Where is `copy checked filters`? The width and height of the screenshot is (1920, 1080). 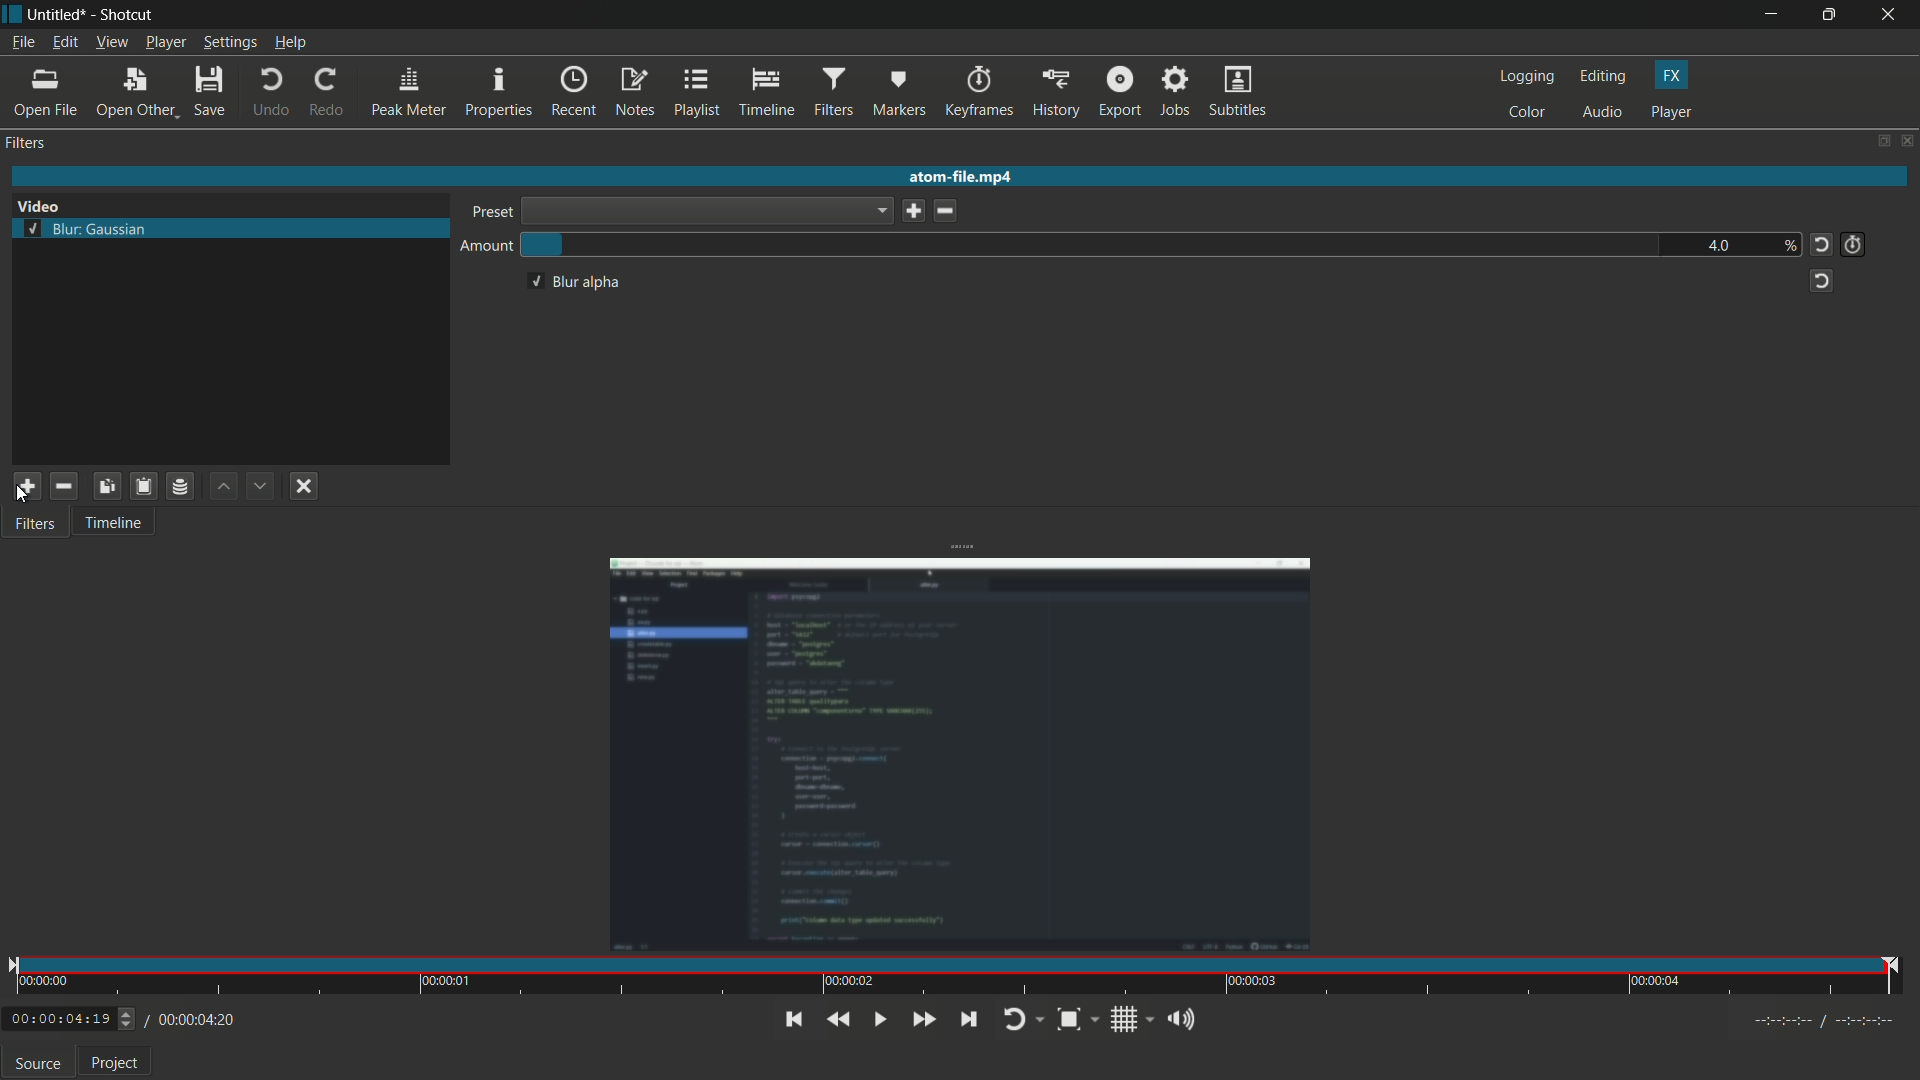
copy checked filters is located at coordinates (109, 485).